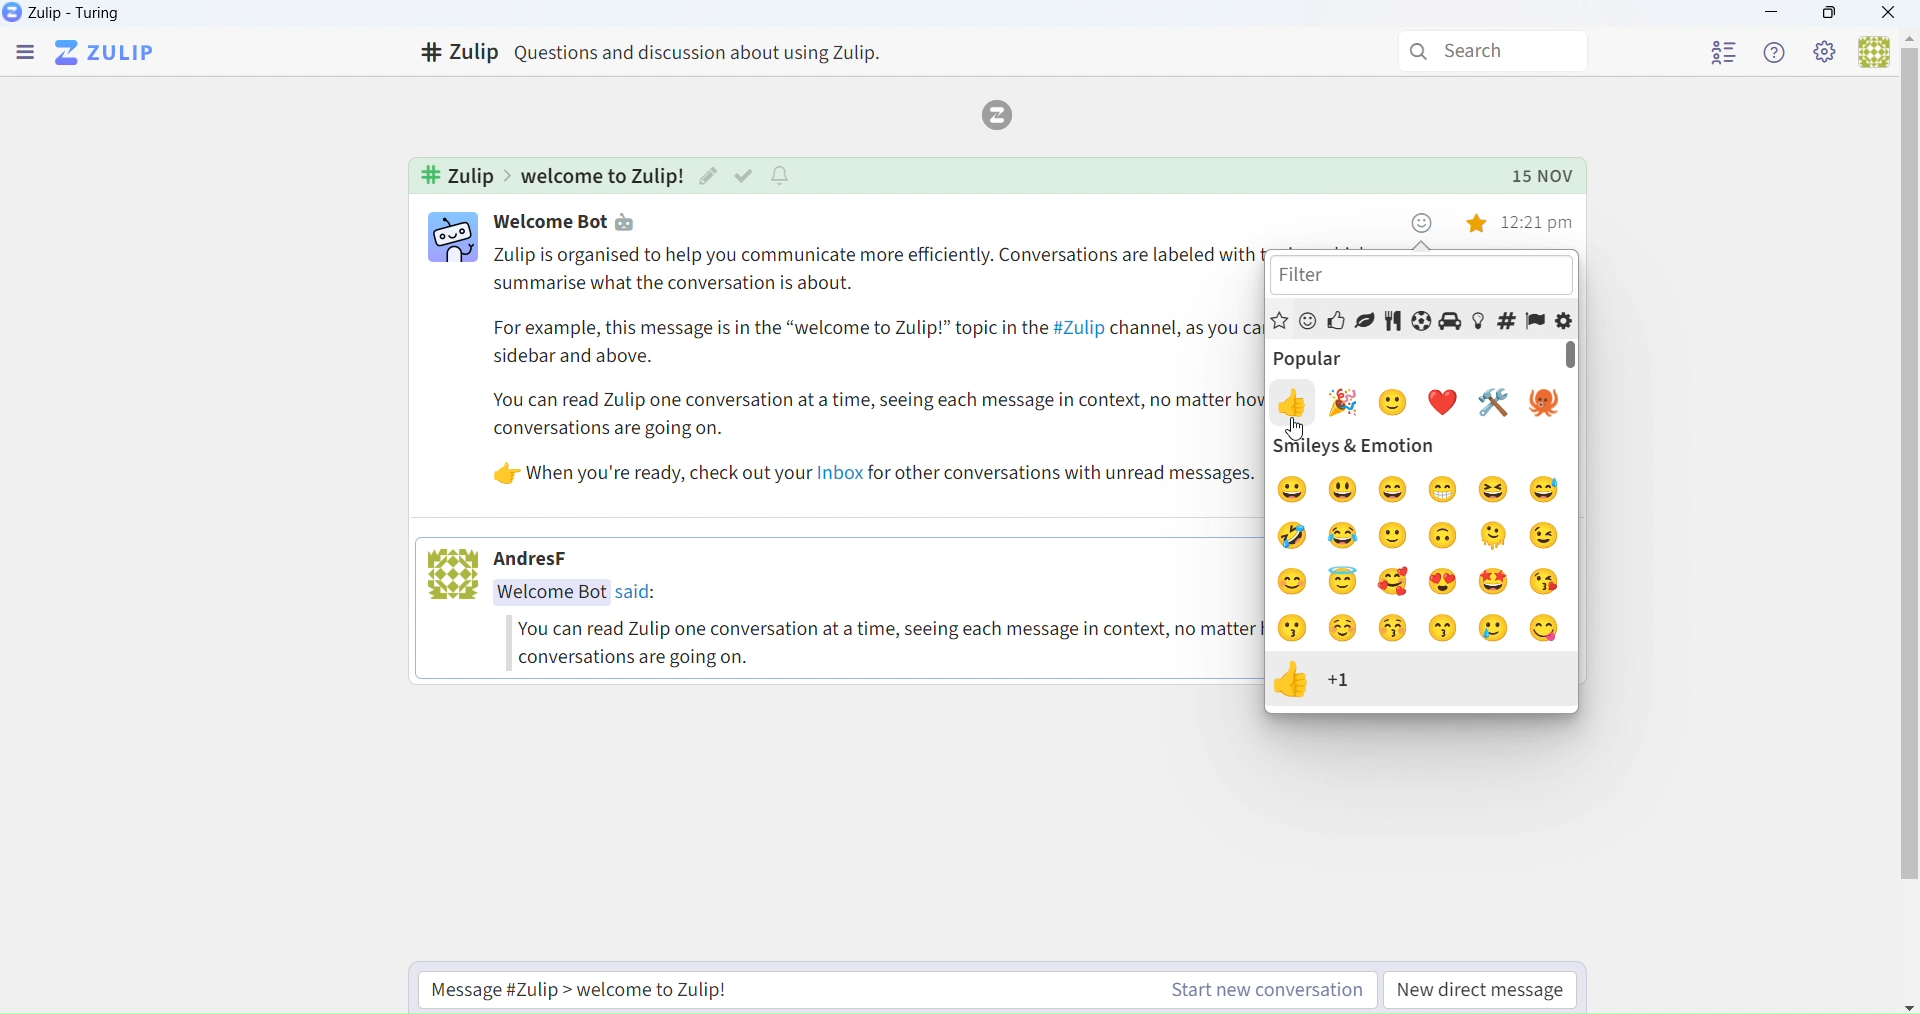 This screenshot has height=1014, width=1920. What do you see at coordinates (1395, 402) in the screenshot?
I see `smiling face` at bounding box center [1395, 402].